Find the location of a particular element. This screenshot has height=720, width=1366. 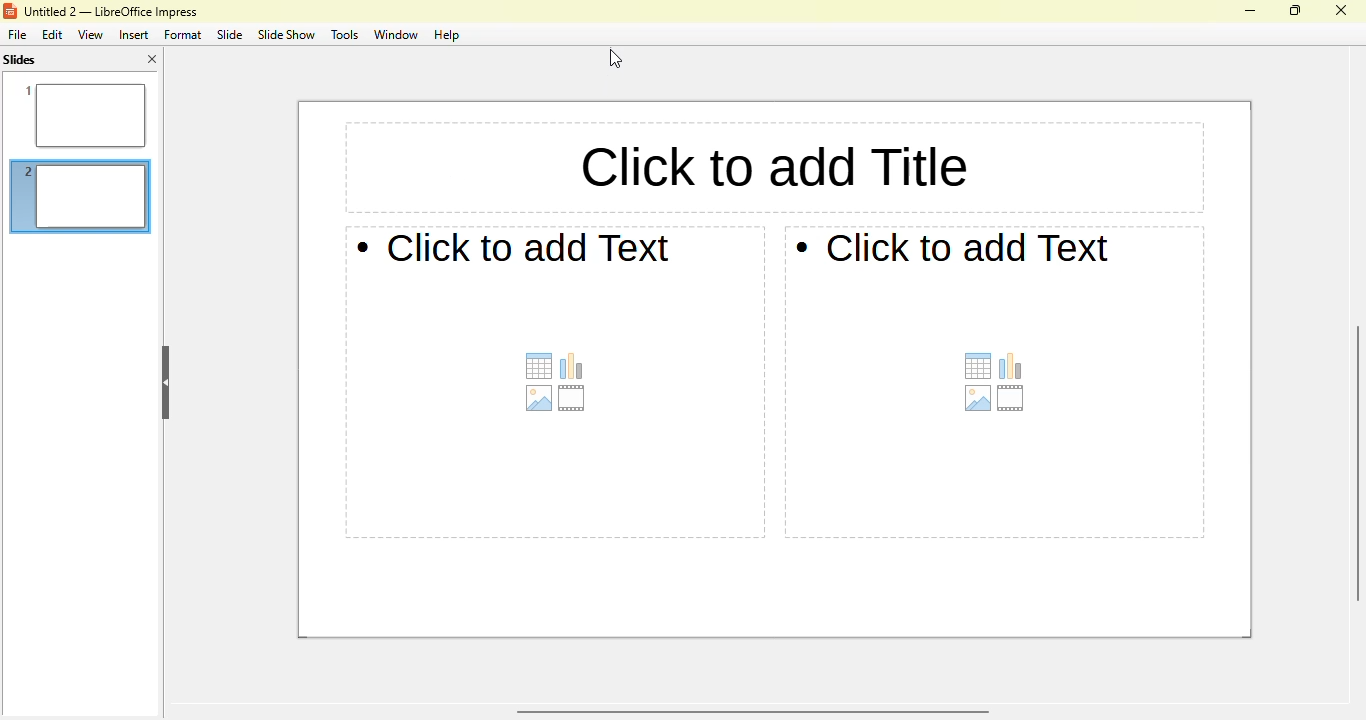

slide 2 is located at coordinates (82, 199).